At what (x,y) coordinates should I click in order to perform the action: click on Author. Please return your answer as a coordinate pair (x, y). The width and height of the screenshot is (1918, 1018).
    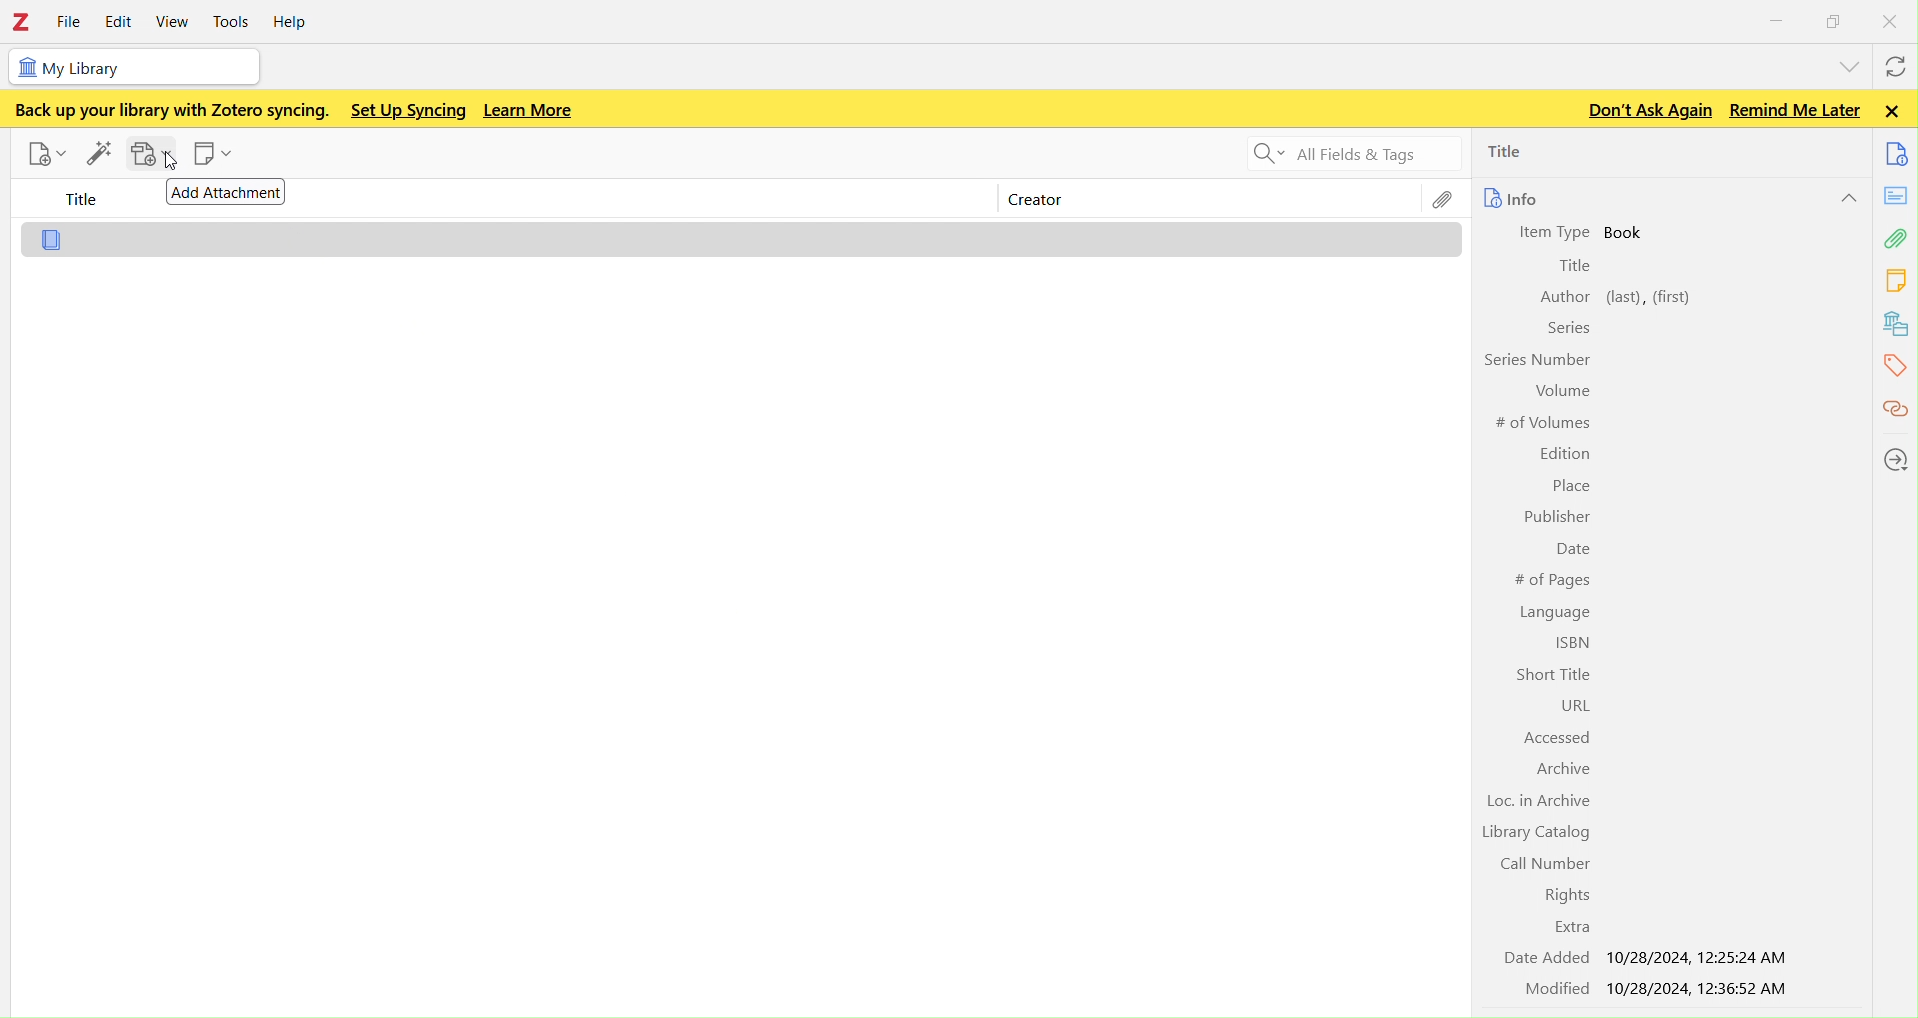
    Looking at the image, I should click on (1564, 298).